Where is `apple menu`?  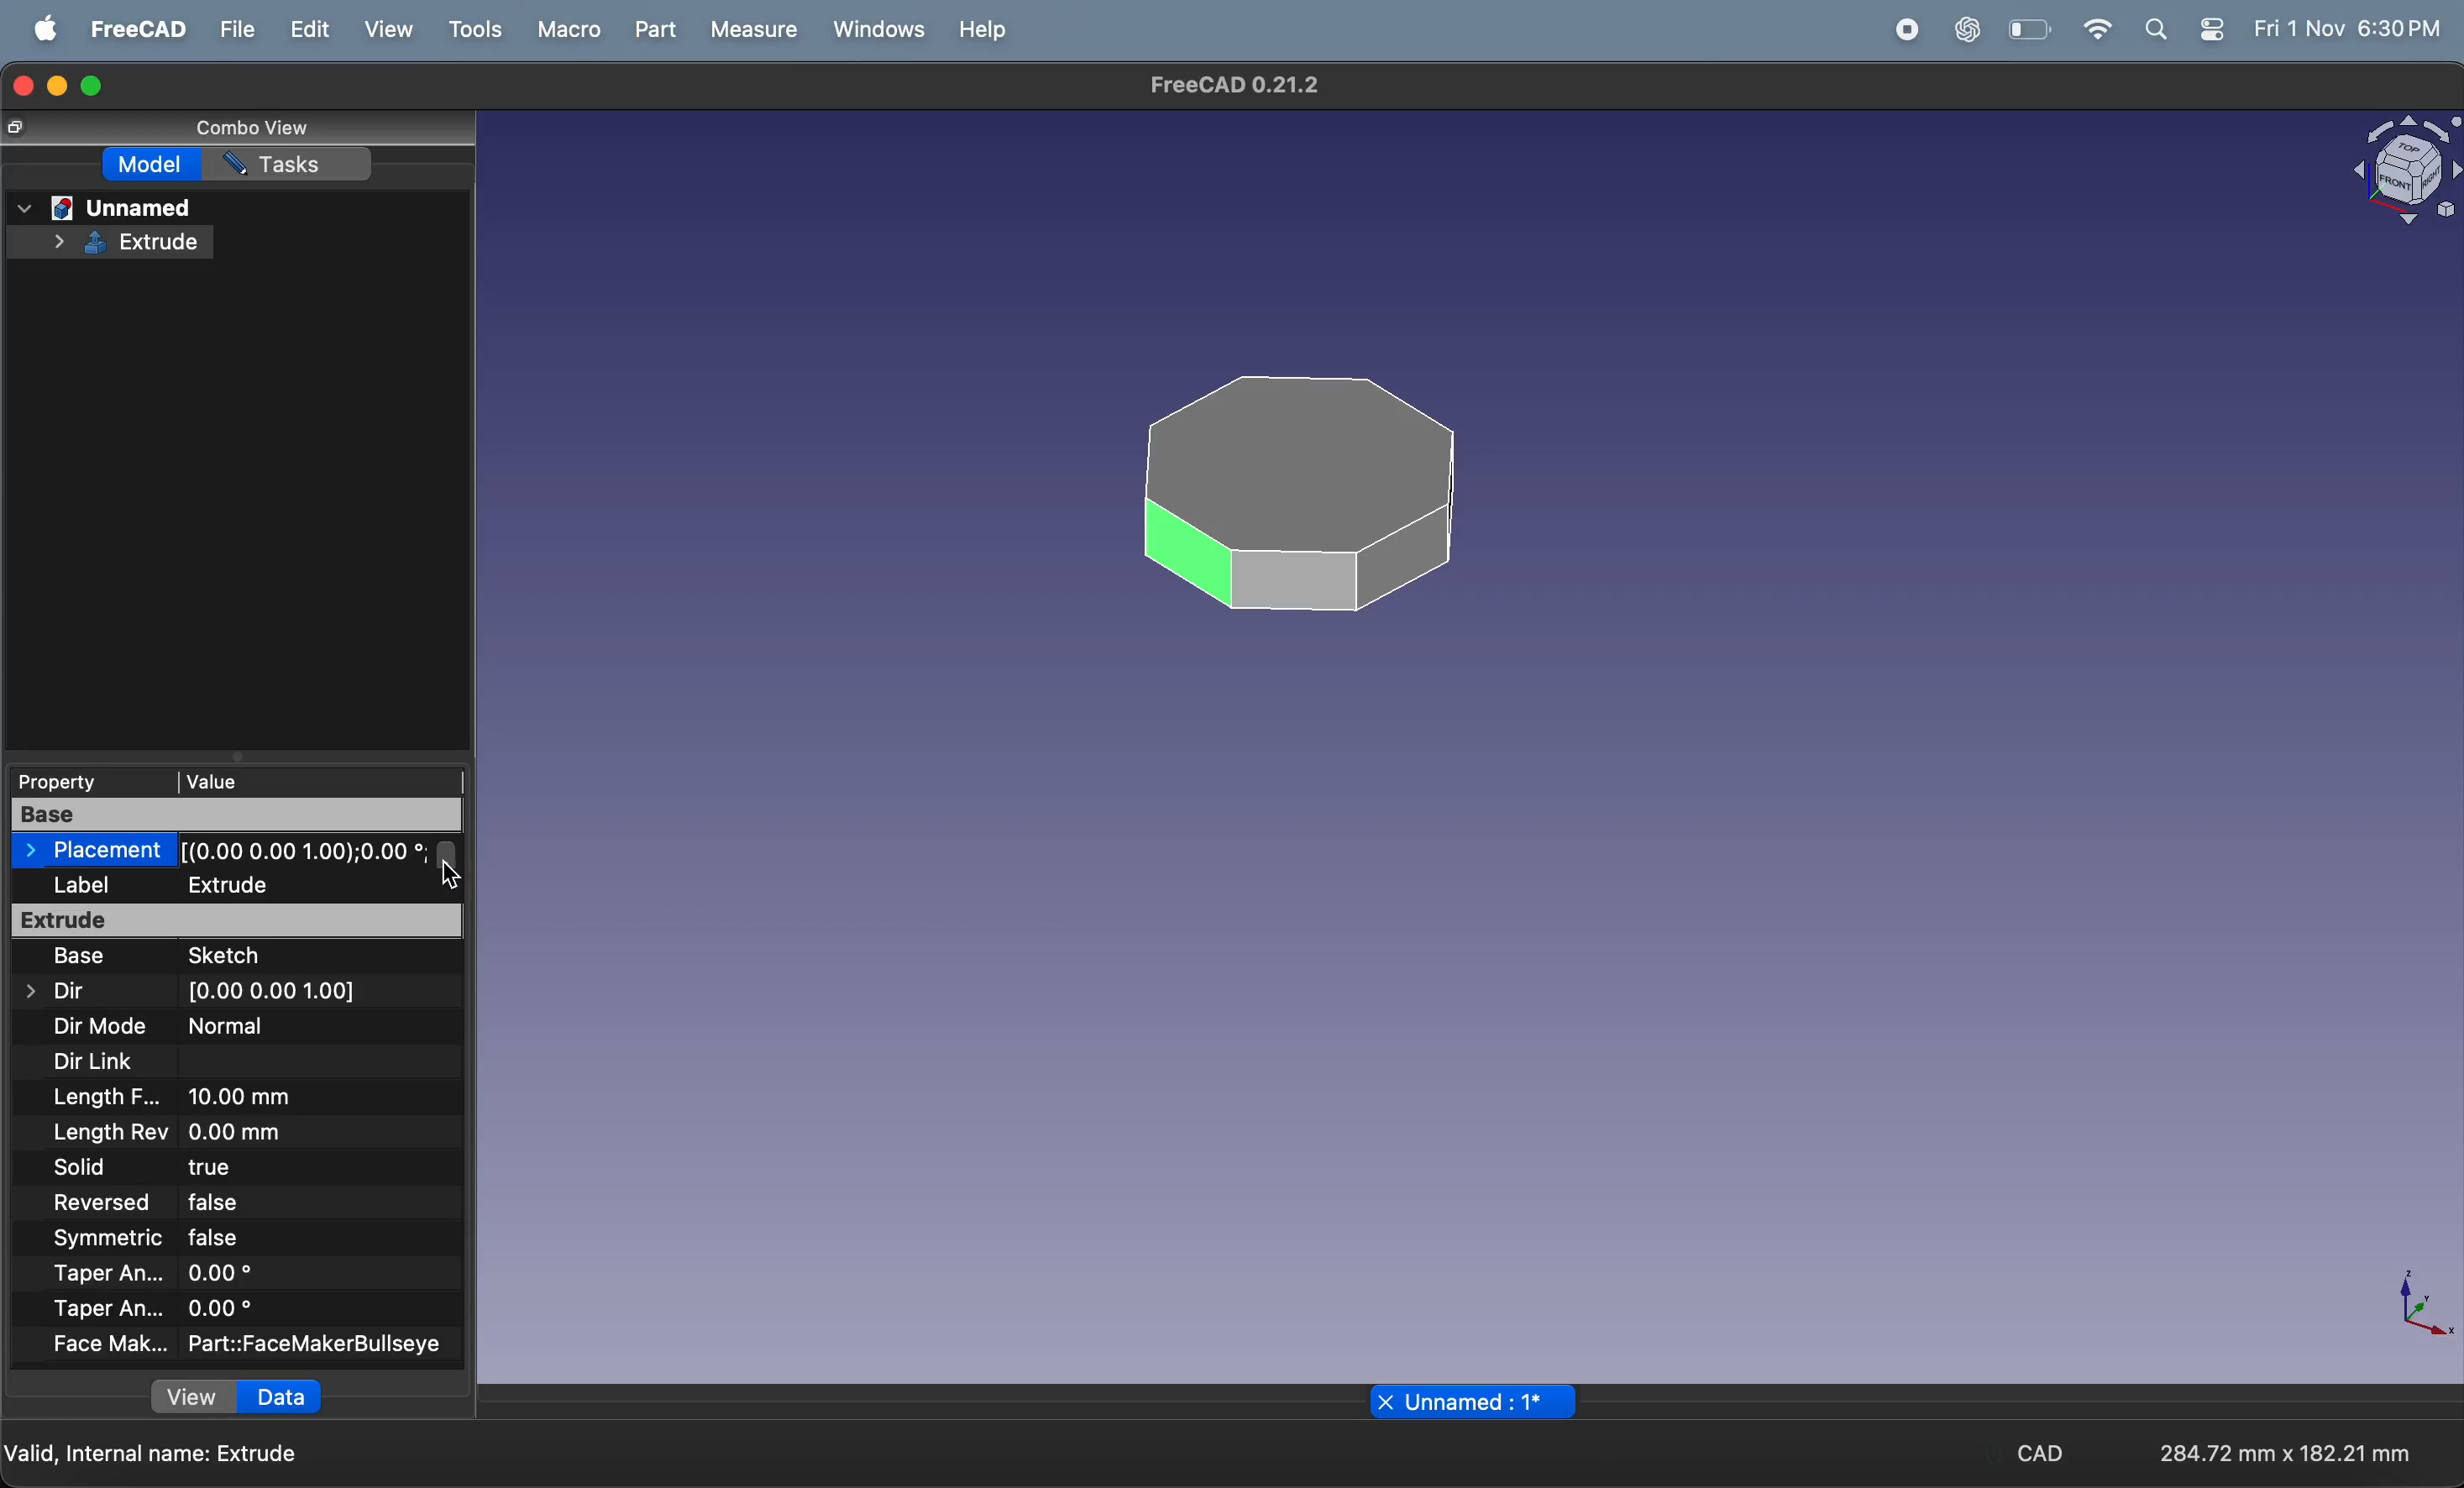
apple menu is located at coordinates (41, 30).